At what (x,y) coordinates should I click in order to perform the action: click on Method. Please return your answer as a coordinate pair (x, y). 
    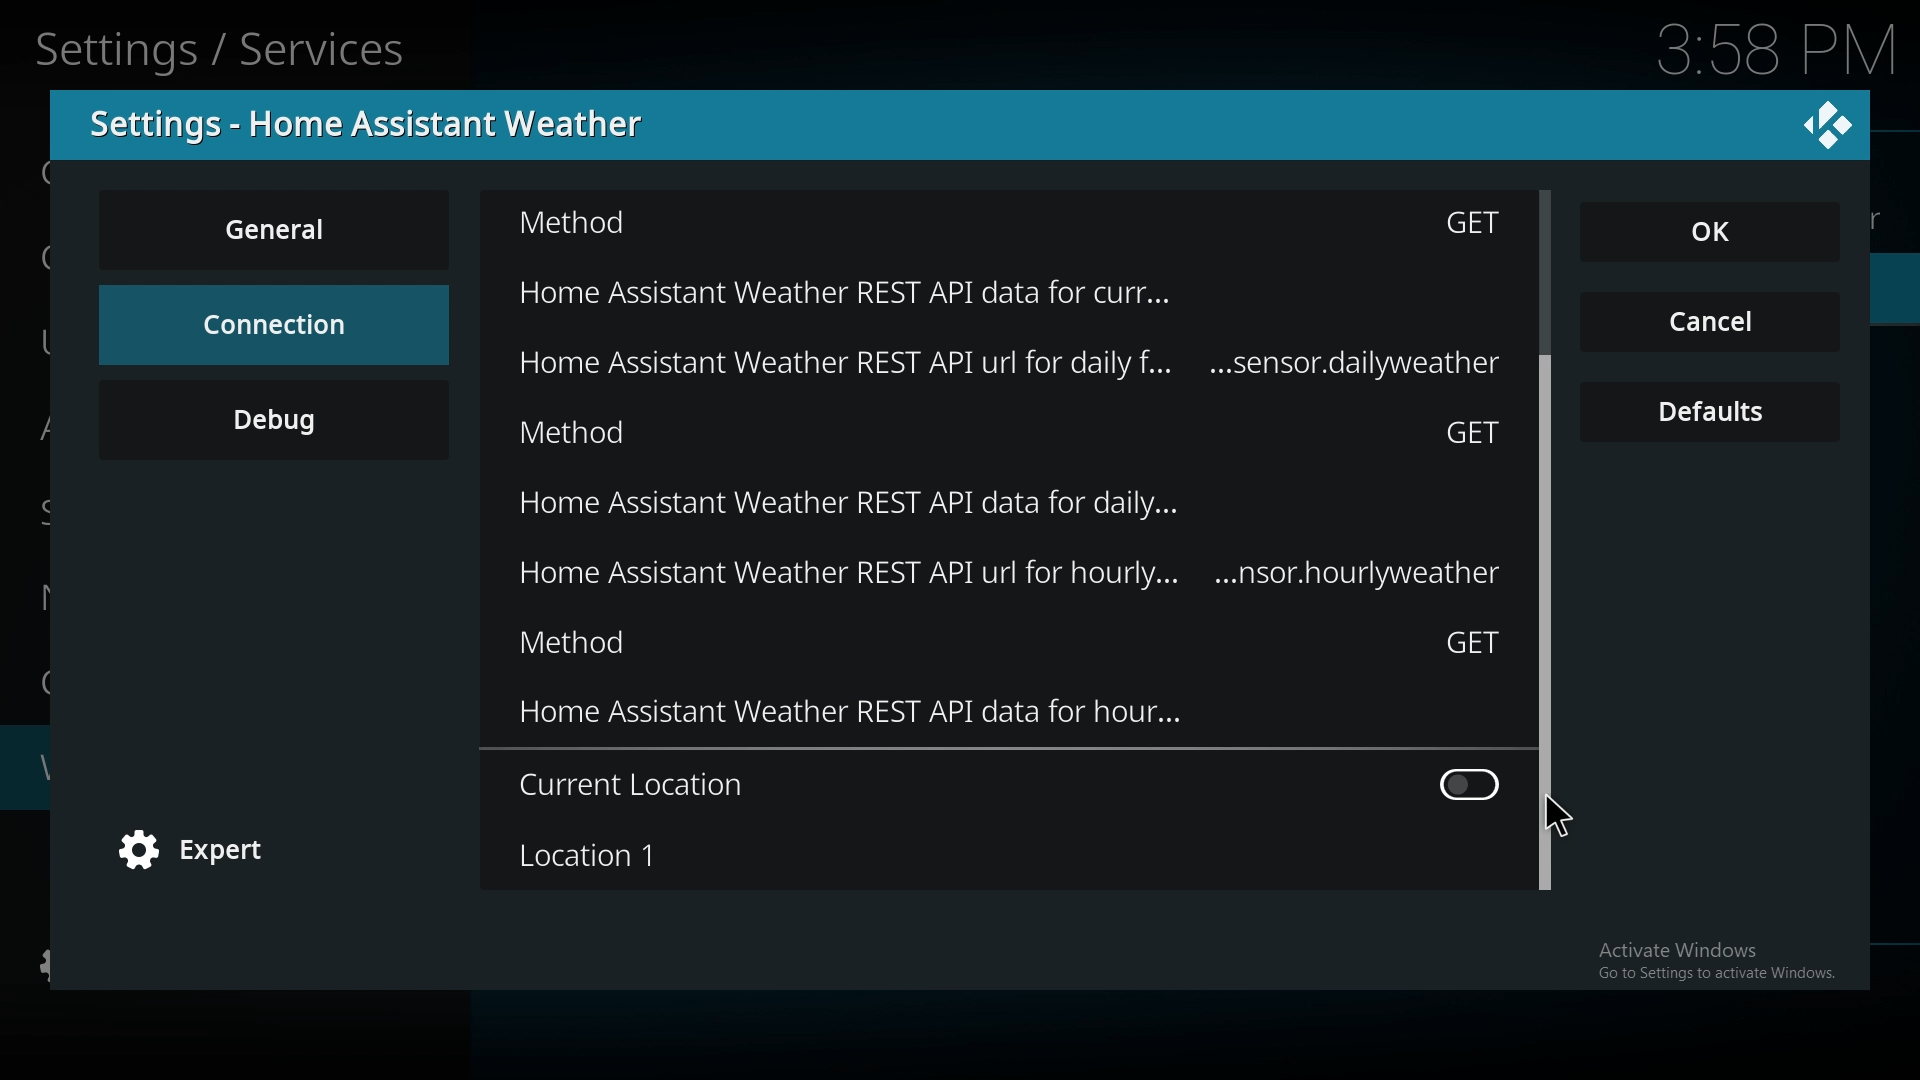
    Looking at the image, I should click on (1010, 227).